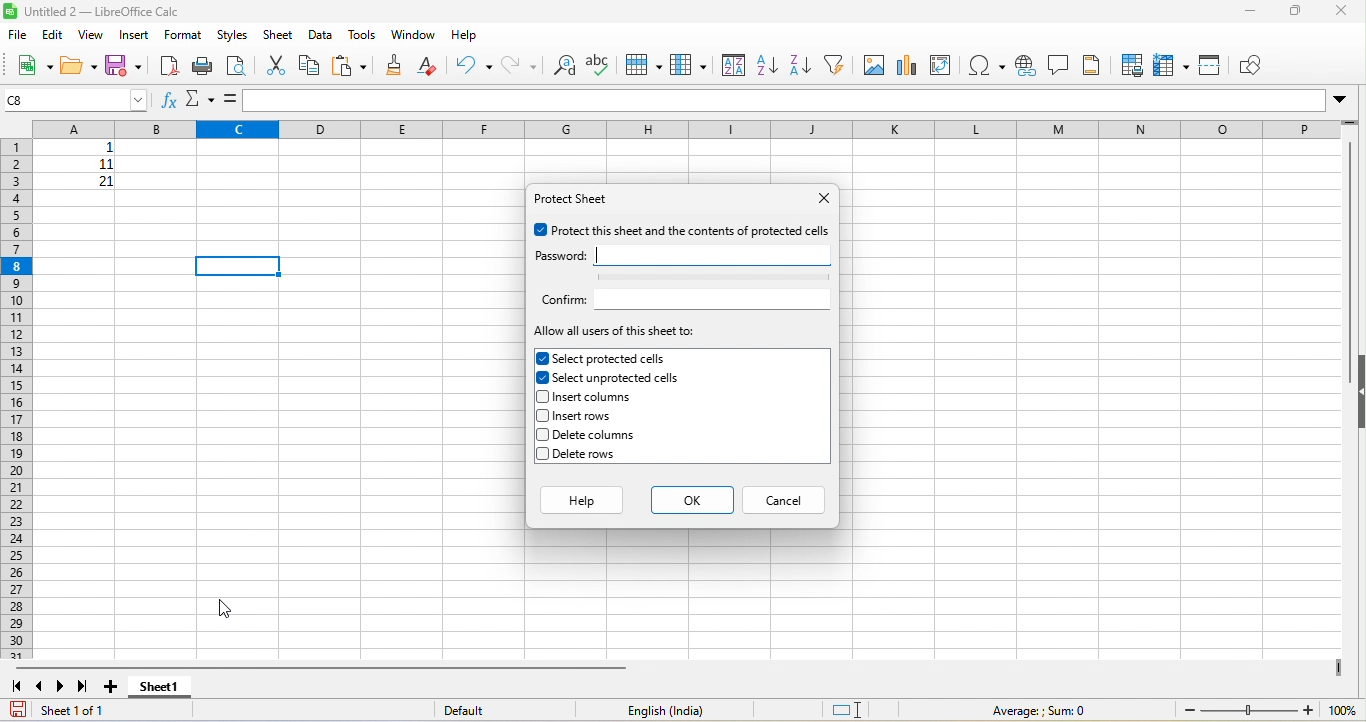  Describe the element at coordinates (1095, 65) in the screenshot. I see `header and footer` at that location.